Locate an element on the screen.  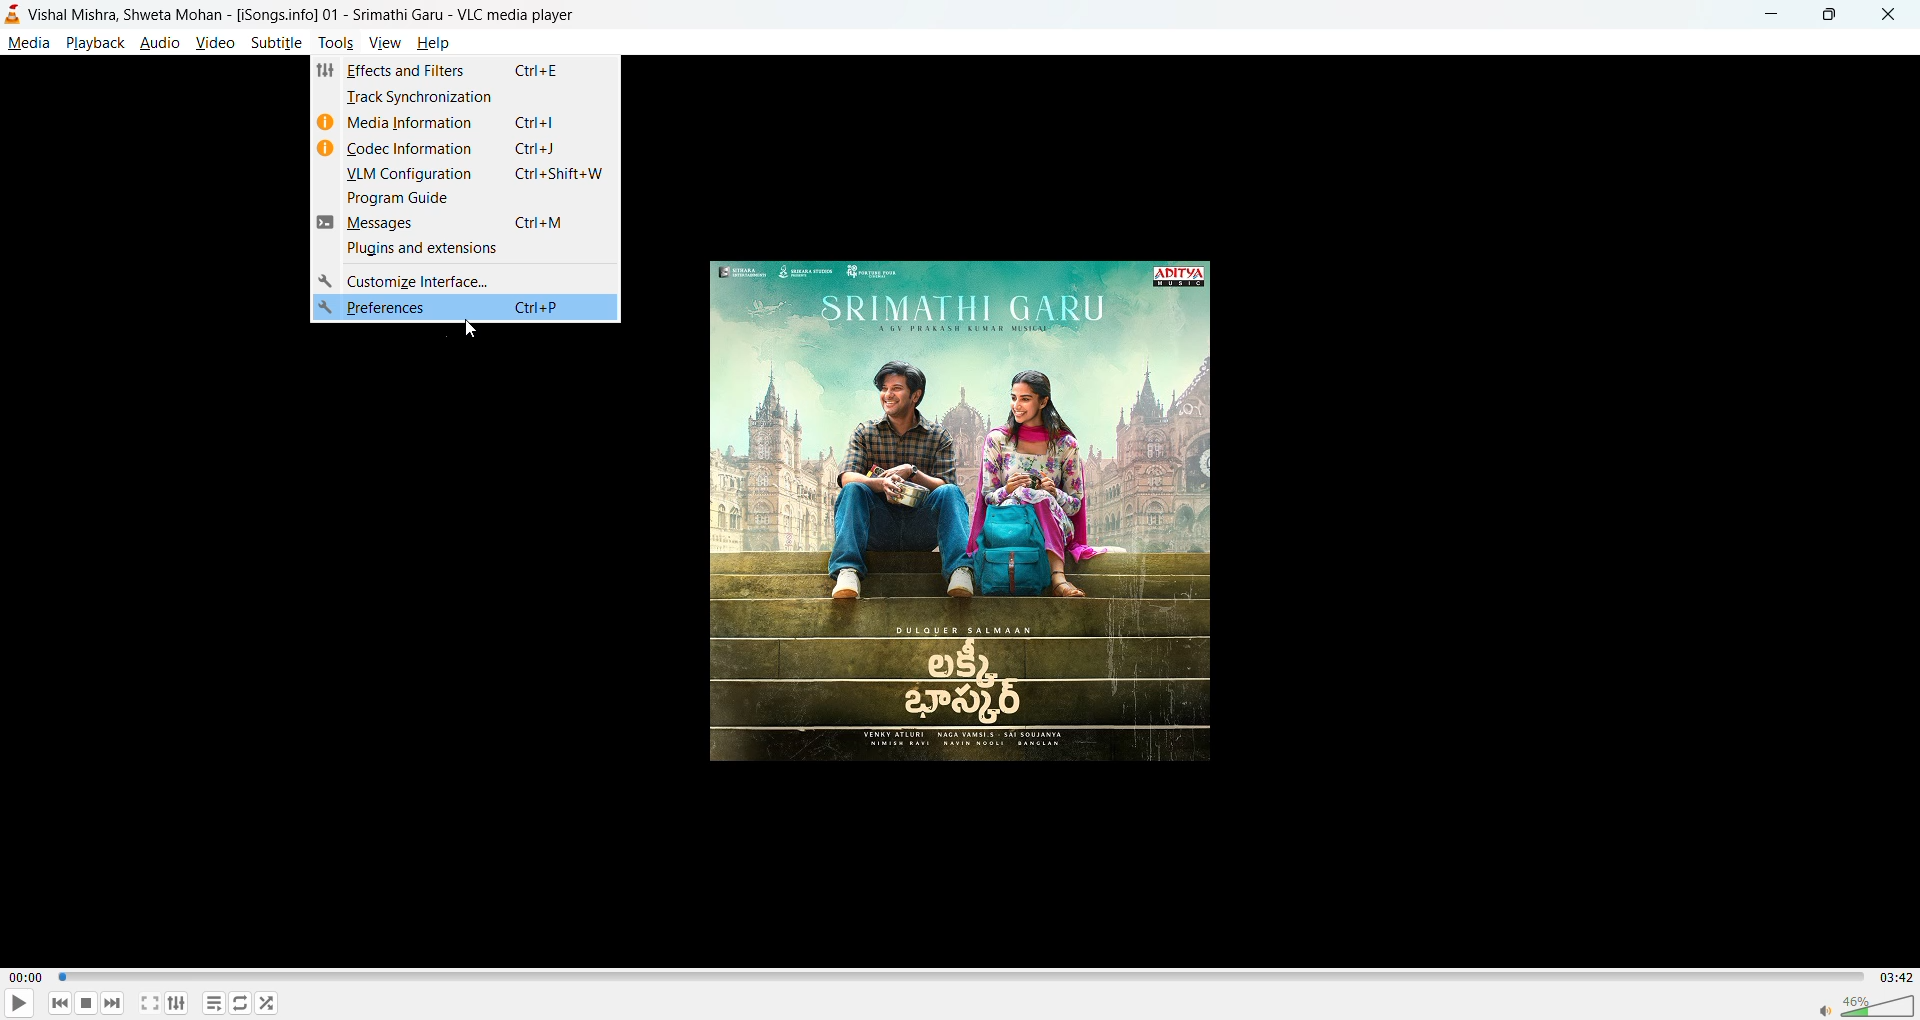
track synchronization is located at coordinates (425, 98).